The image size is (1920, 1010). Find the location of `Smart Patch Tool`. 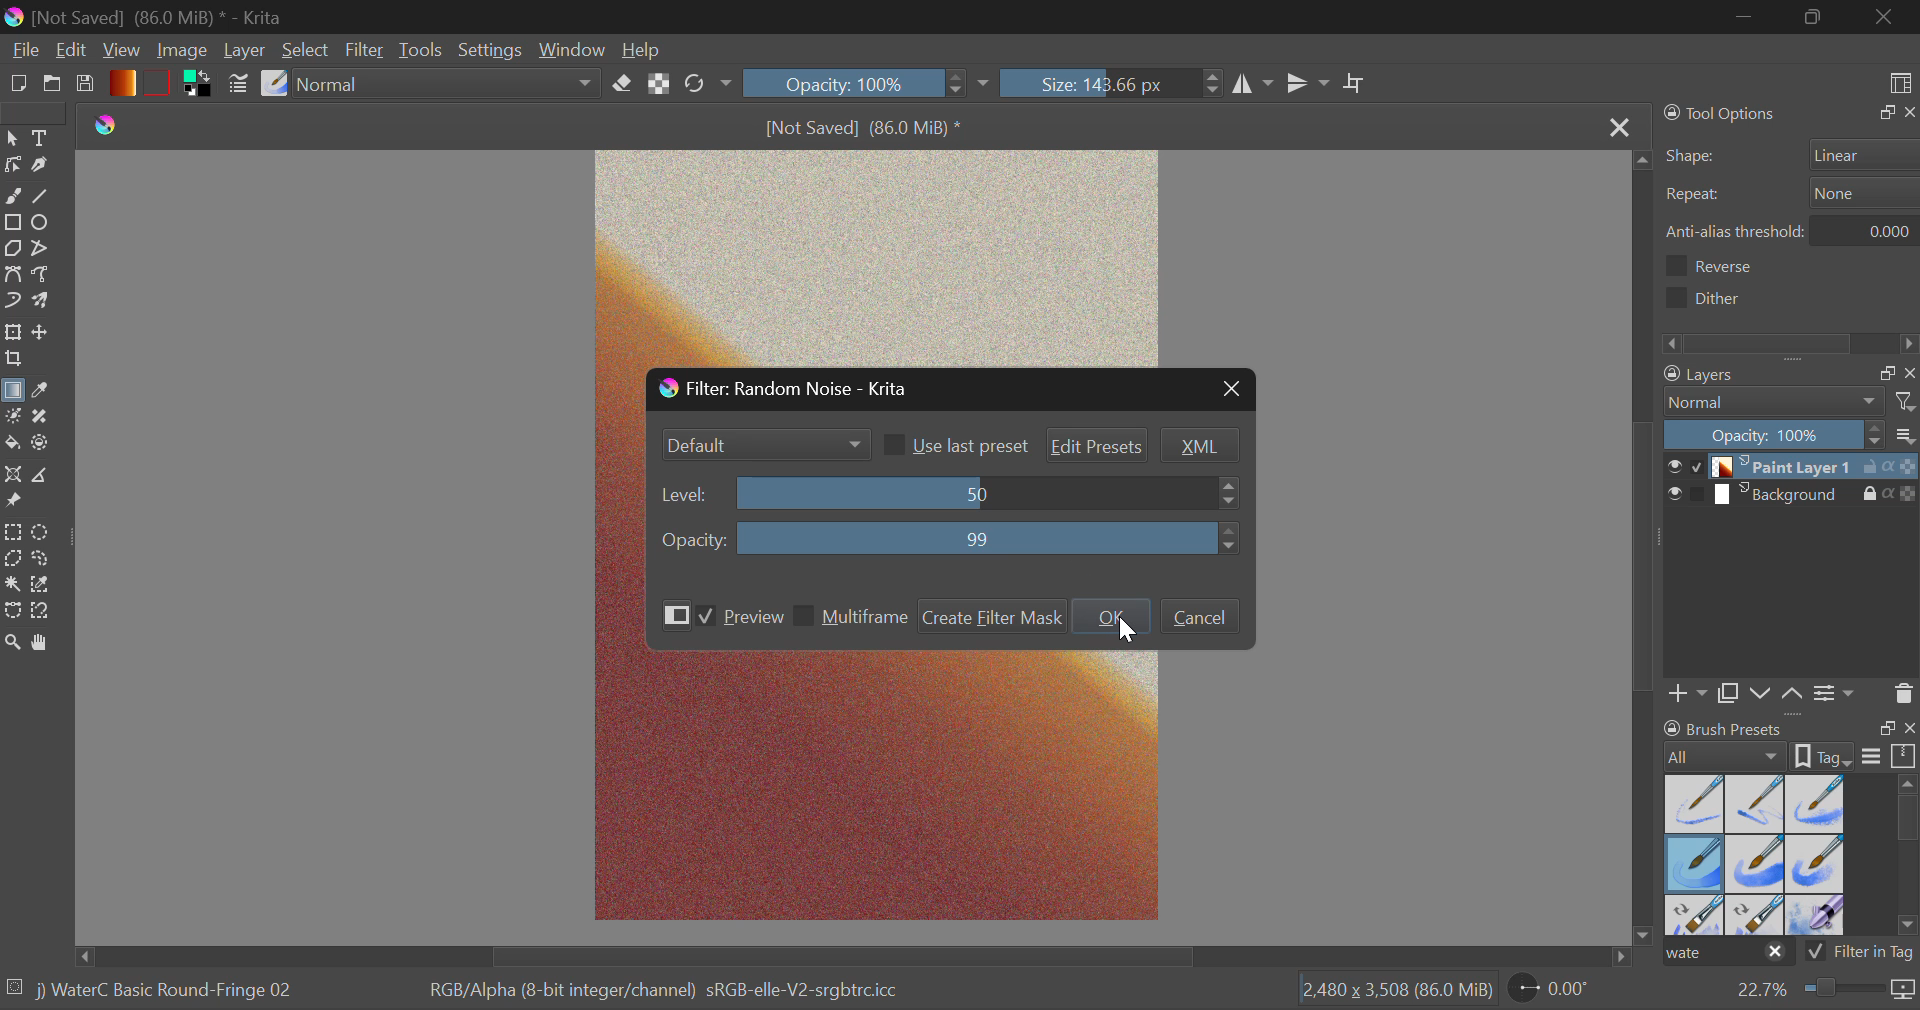

Smart Patch Tool is located at coordinates (48, 416).